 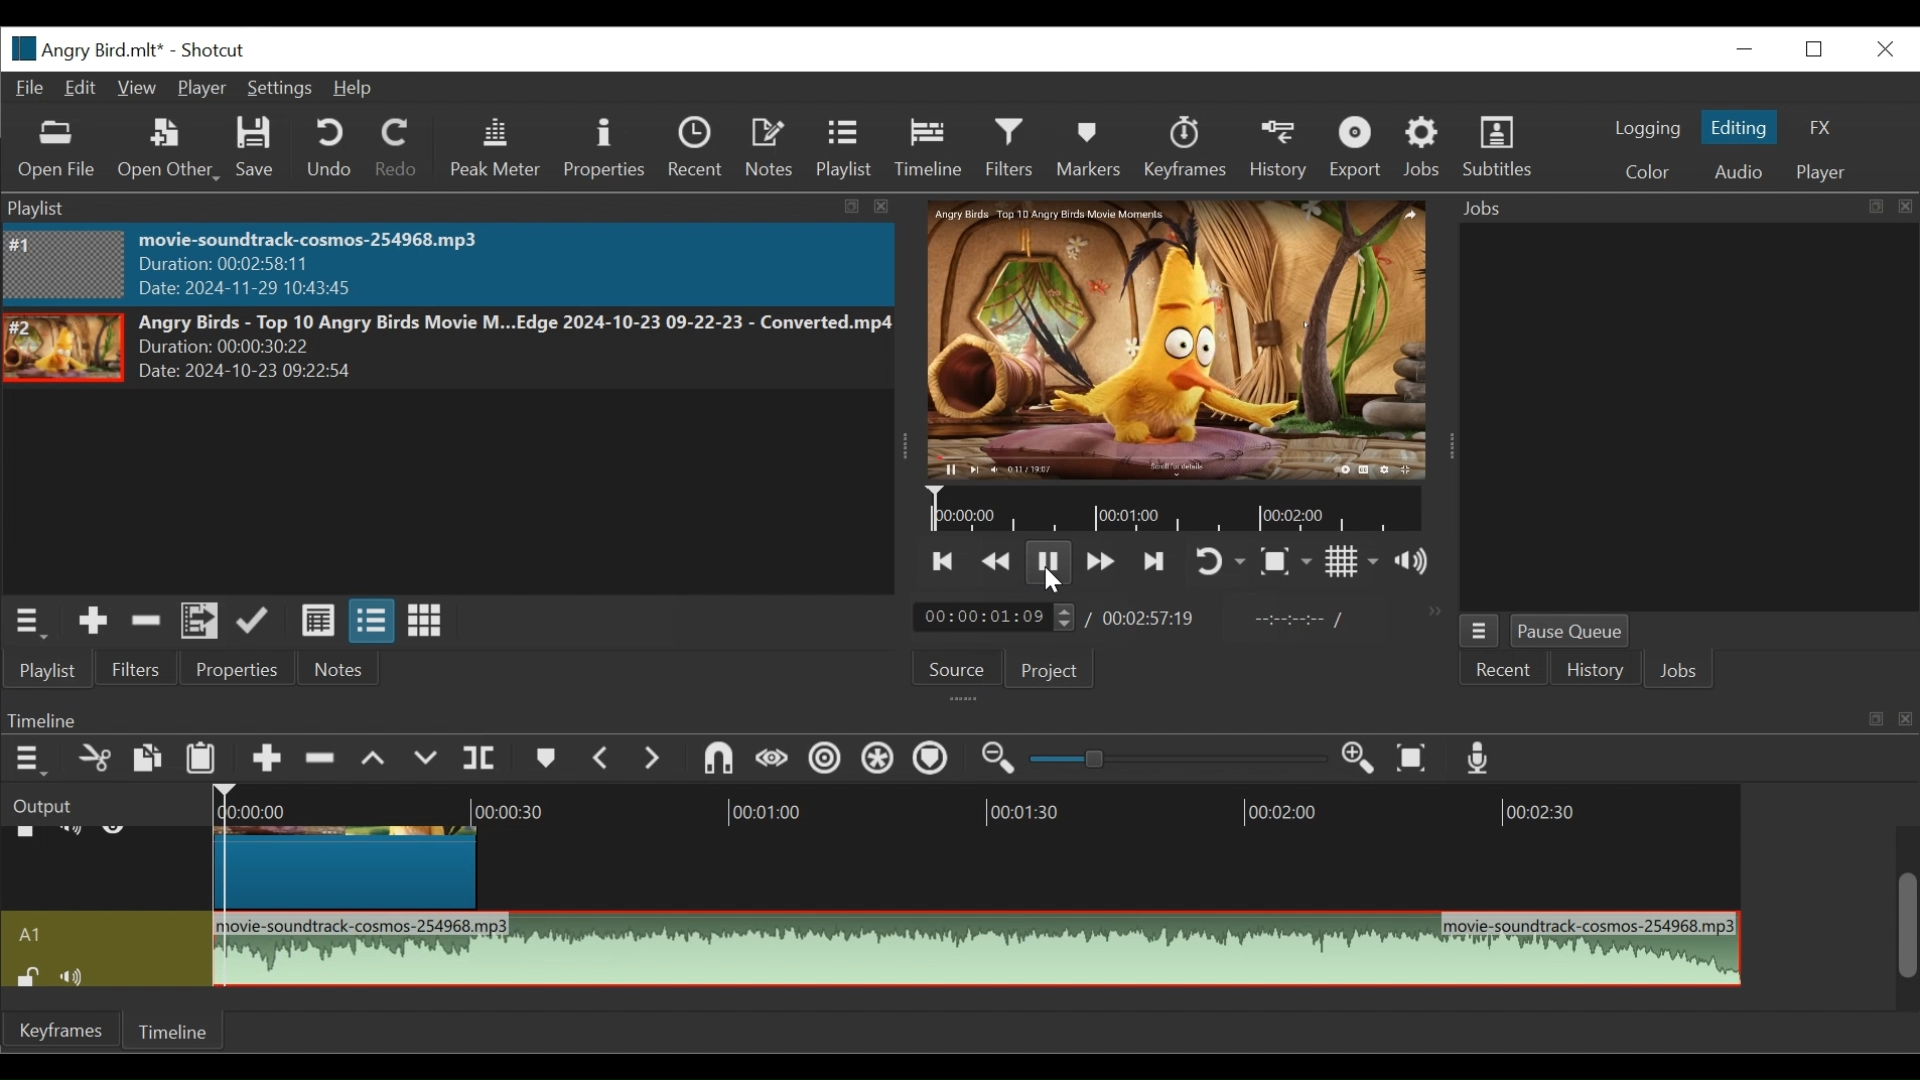 What do you see at coordinates (169, 150) in the screenshot?
I see `Open Other` at bounding box center [169, 150].